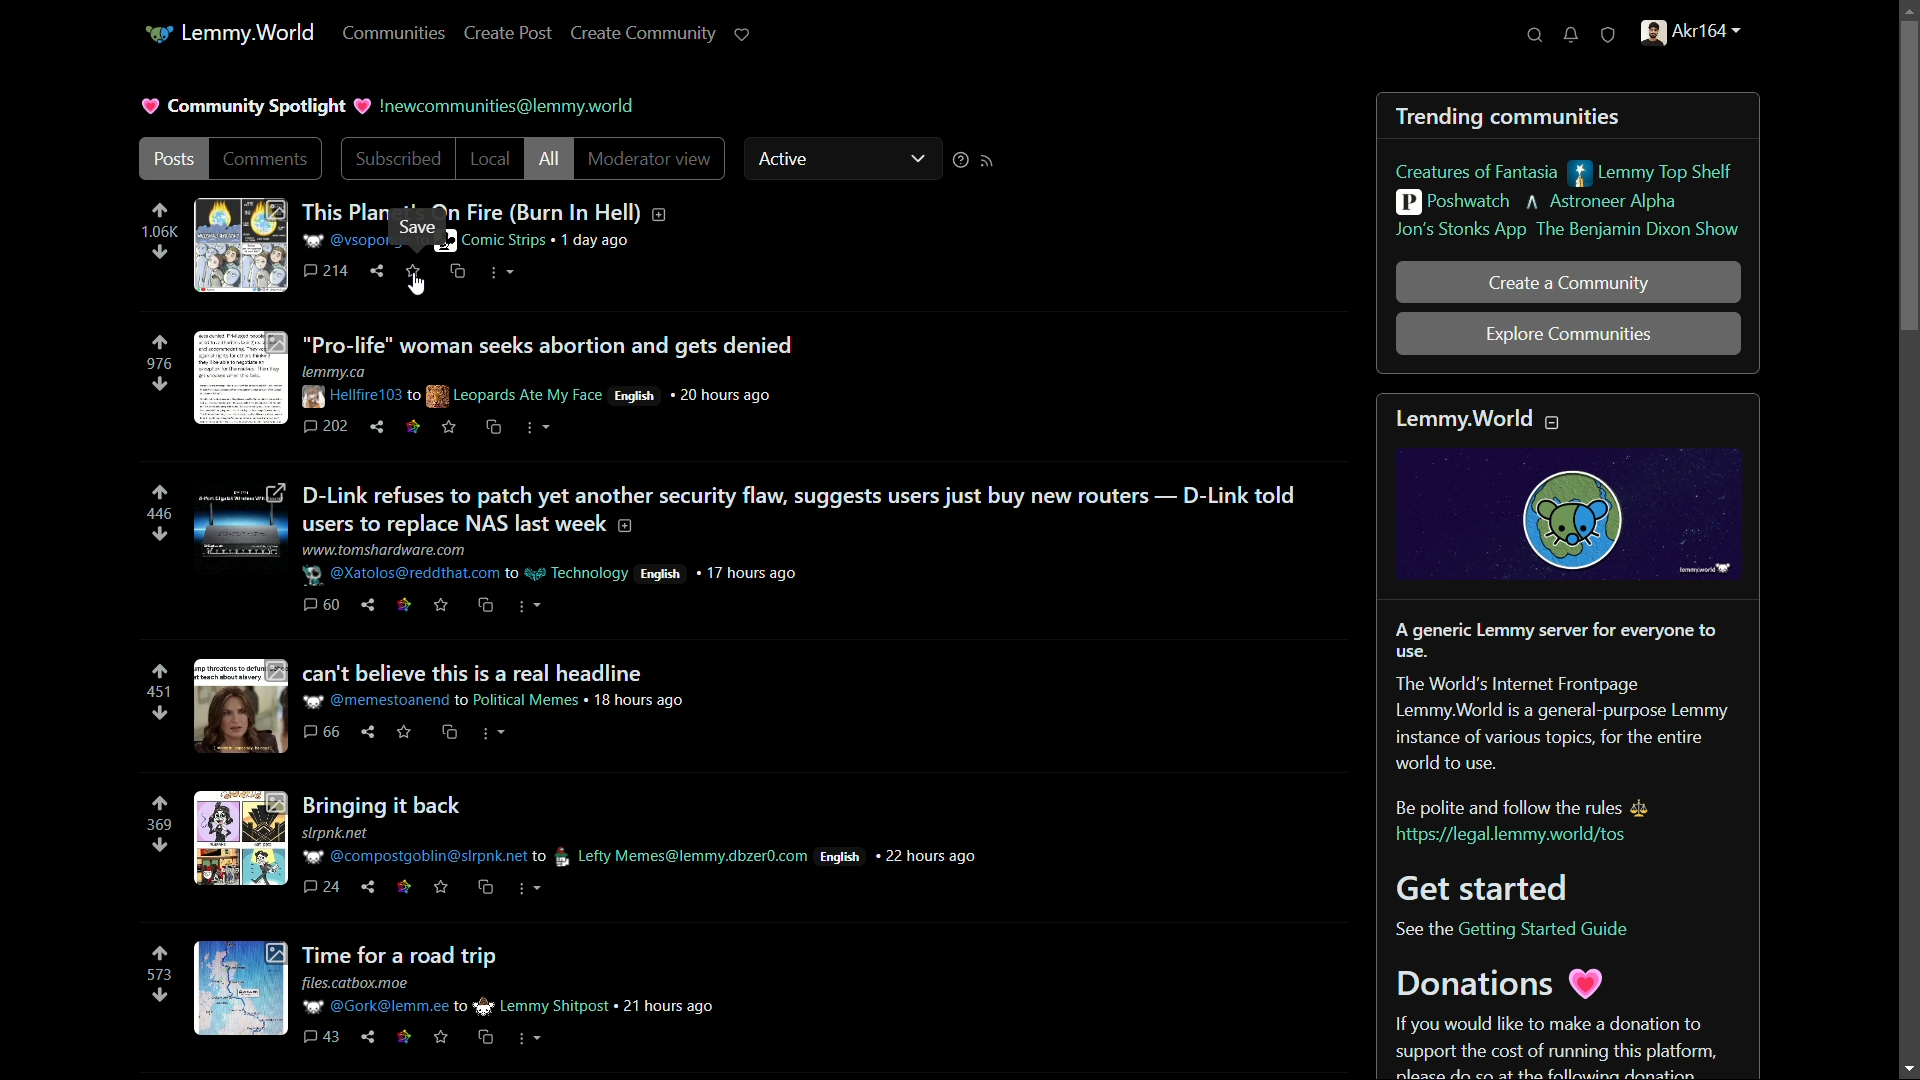 The image size is (1920, 1080). Describe the element at coordinates (399, 159) in the screenshot. I see `subscribed` at that location.